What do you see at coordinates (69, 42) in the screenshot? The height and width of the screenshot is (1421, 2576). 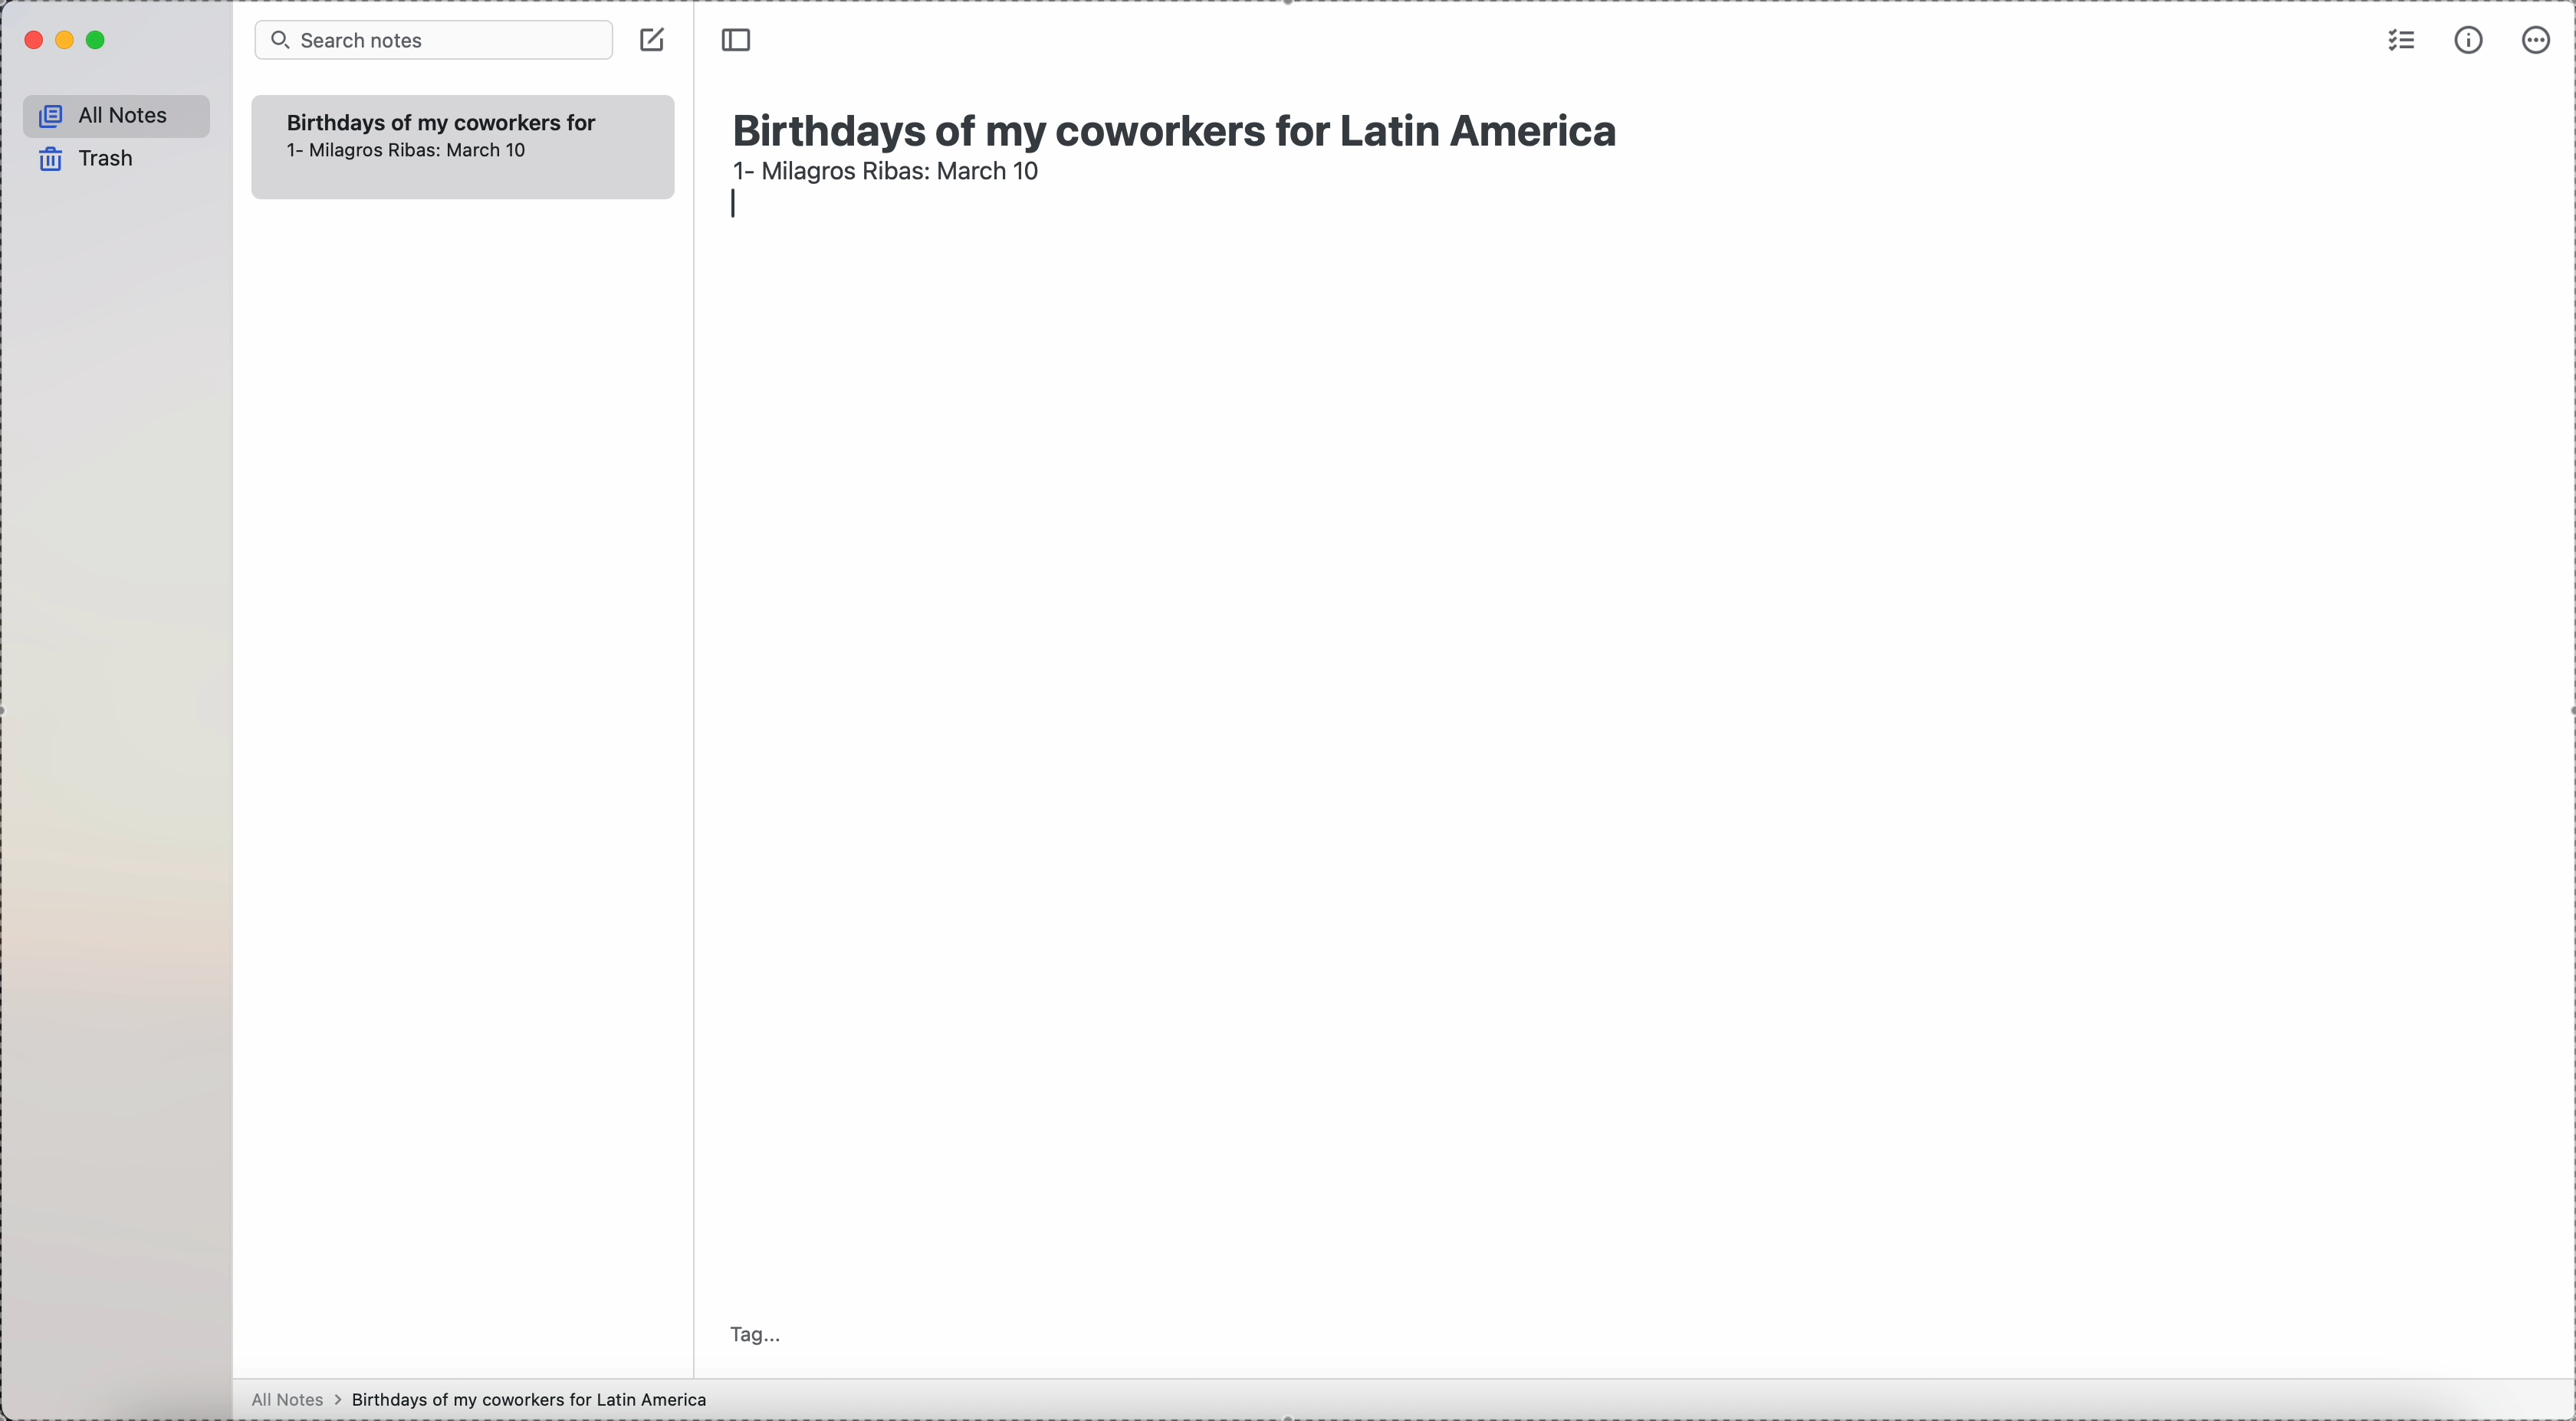 I see `minimize Simplenote` at bounding box center [69, 42].